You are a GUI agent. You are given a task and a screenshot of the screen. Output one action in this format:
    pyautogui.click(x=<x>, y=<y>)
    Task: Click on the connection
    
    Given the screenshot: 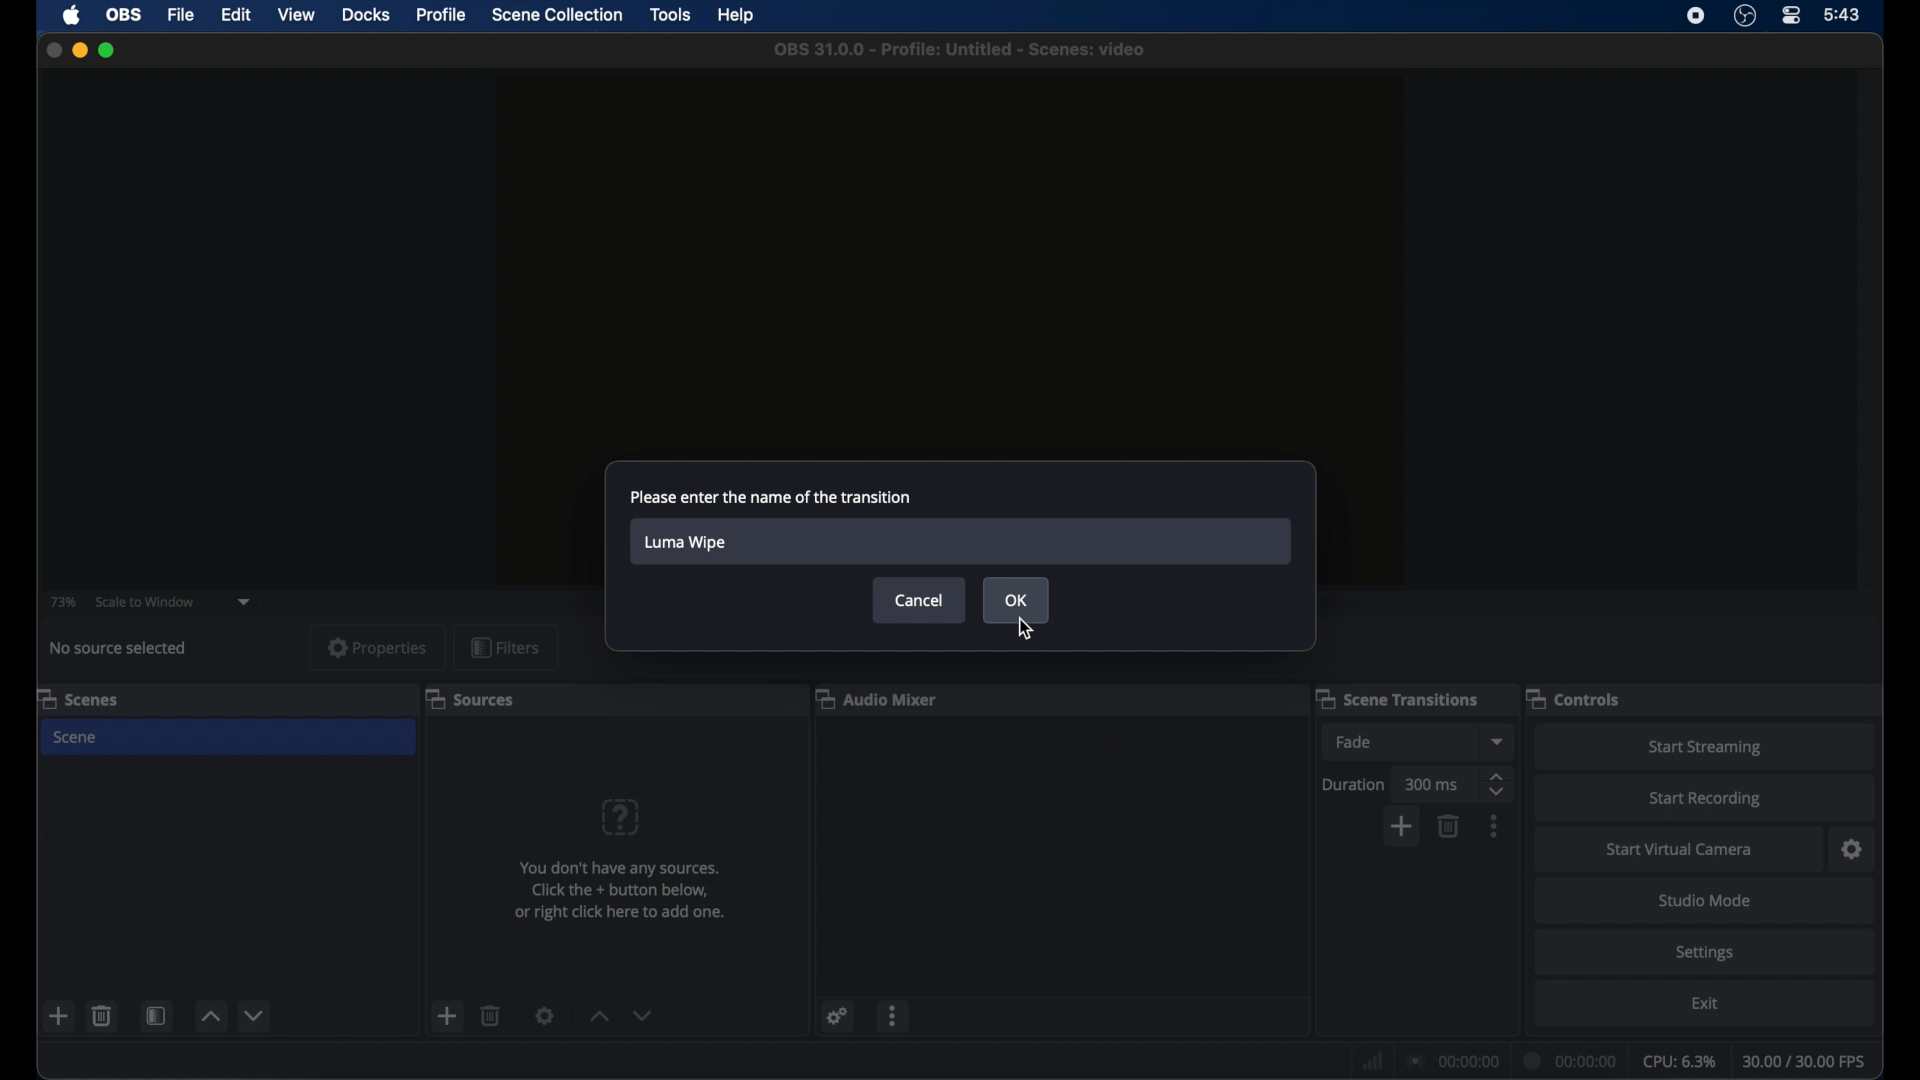 What is the action you would take?
    pyautogui.click(x=1454, y=1062)
    